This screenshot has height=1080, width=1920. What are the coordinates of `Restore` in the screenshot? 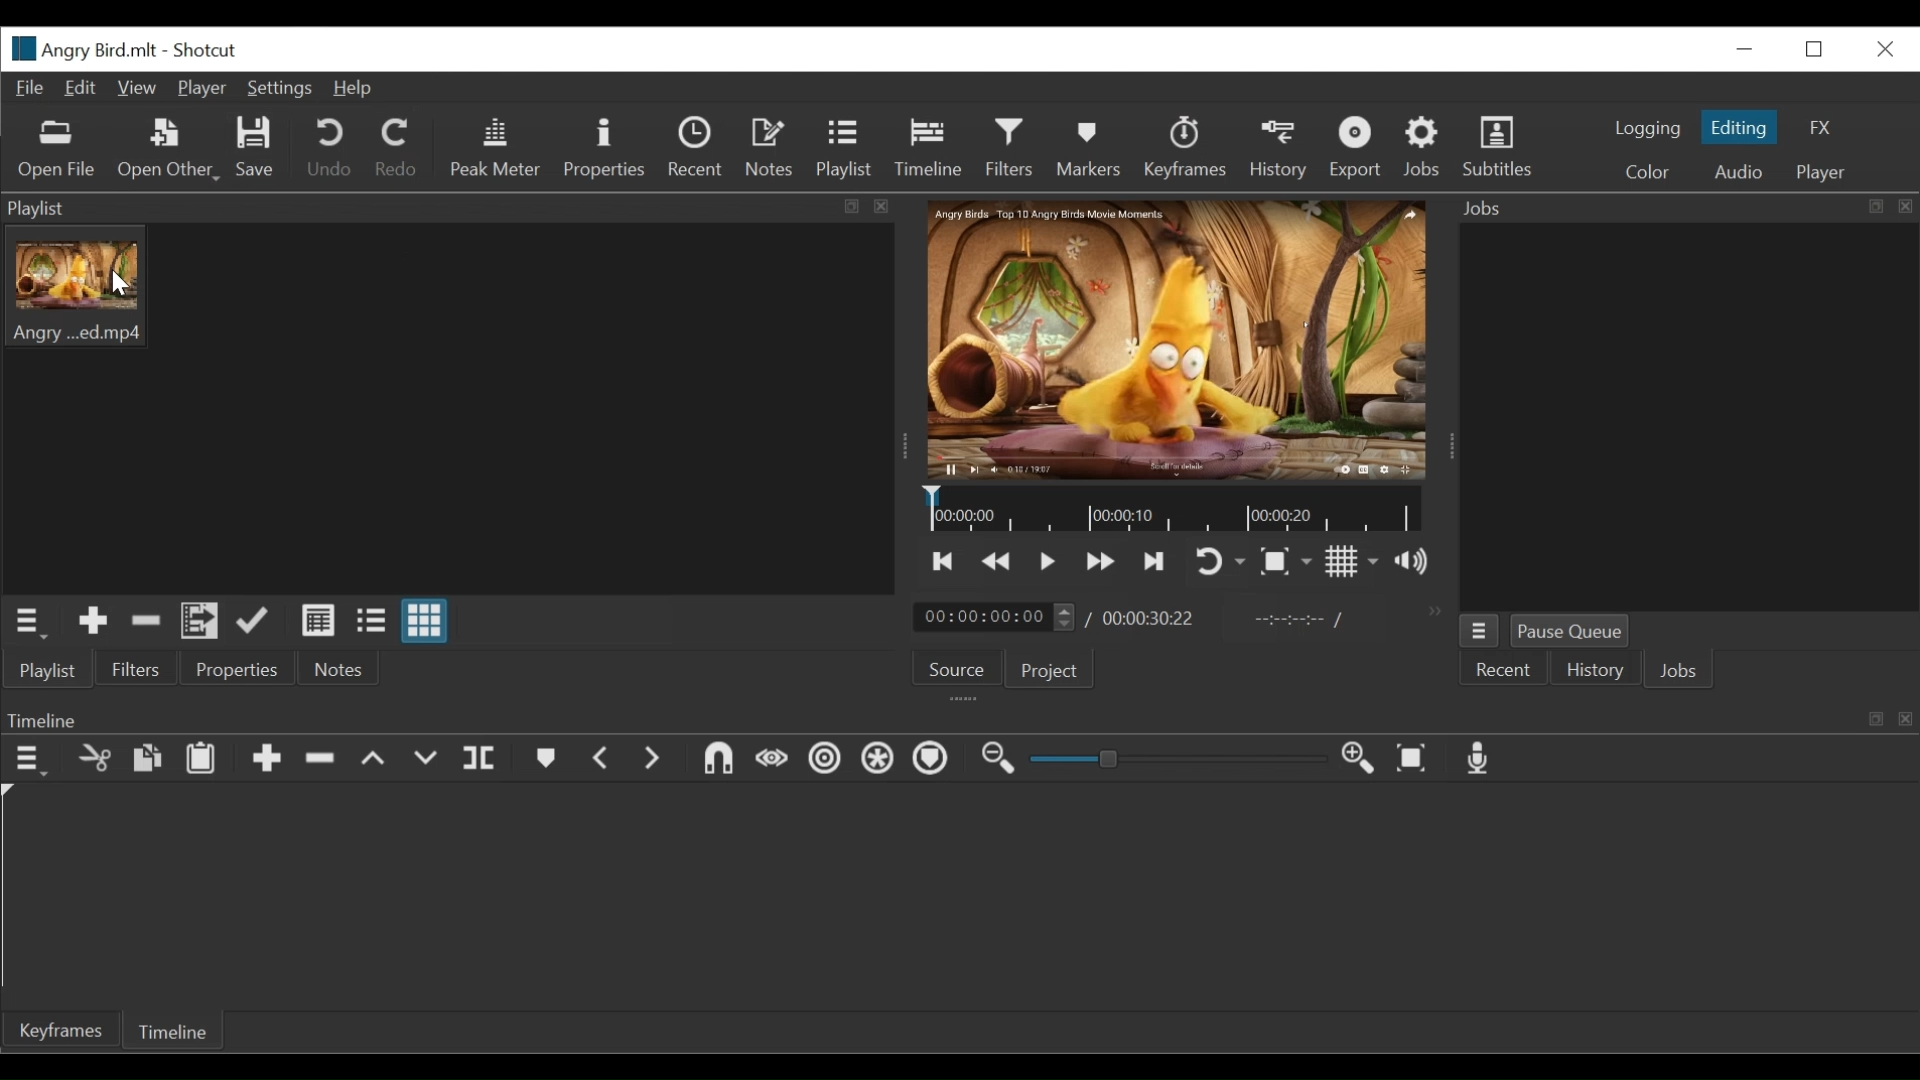 It's located at (1816, 49).